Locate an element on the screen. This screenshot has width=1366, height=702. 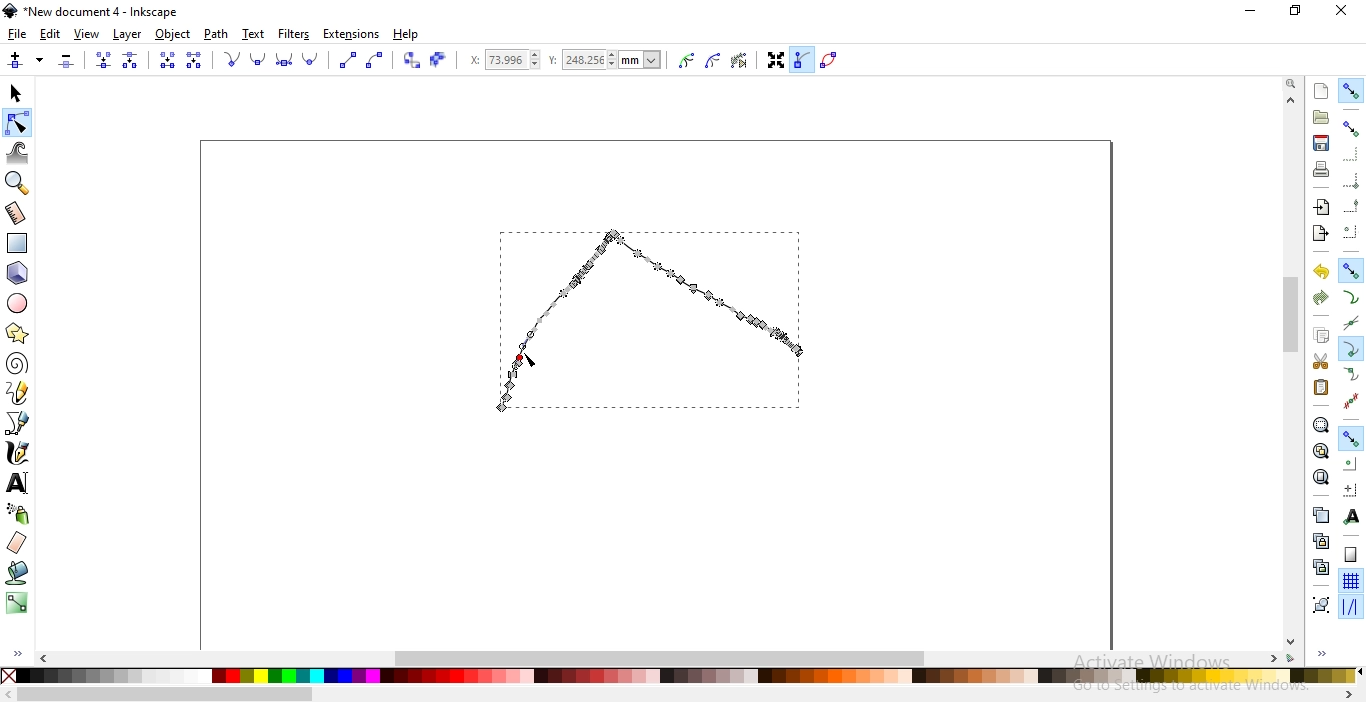
create circles, arcs, and ellipses is located at coordinates (18, 303).